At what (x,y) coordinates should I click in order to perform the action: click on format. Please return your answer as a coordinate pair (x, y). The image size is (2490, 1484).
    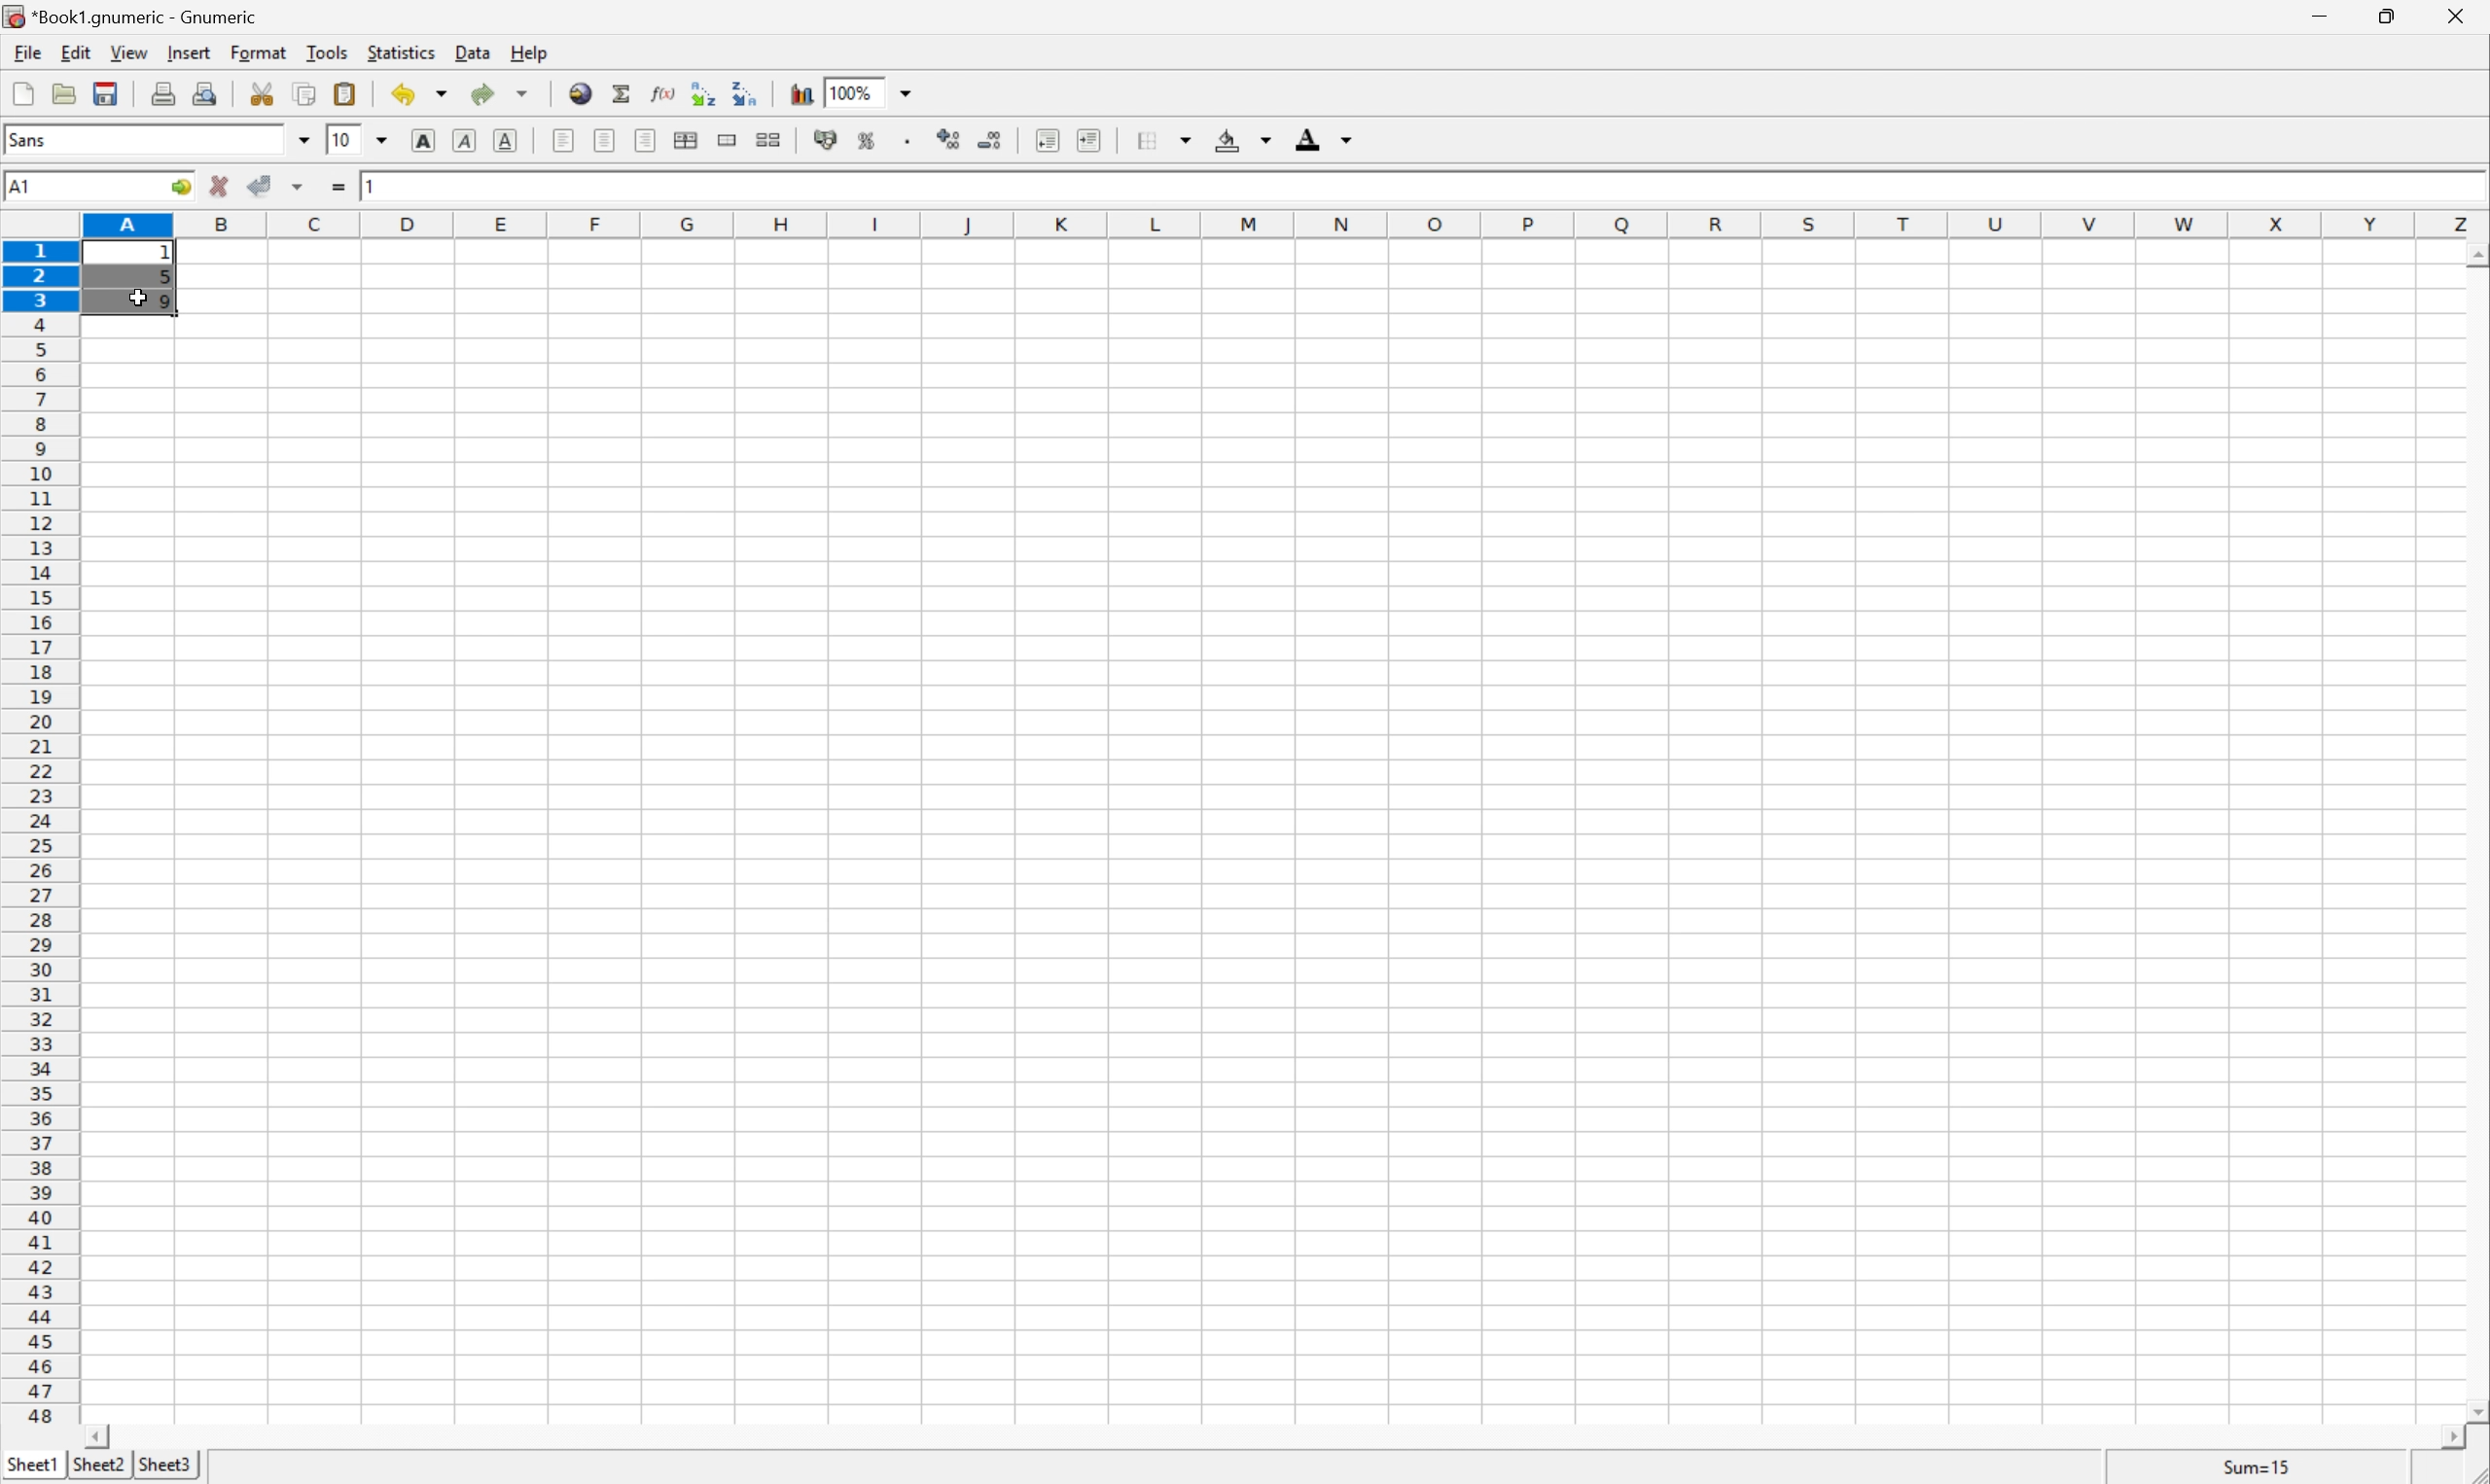
    Looking at the image, I should click on (262, 52).